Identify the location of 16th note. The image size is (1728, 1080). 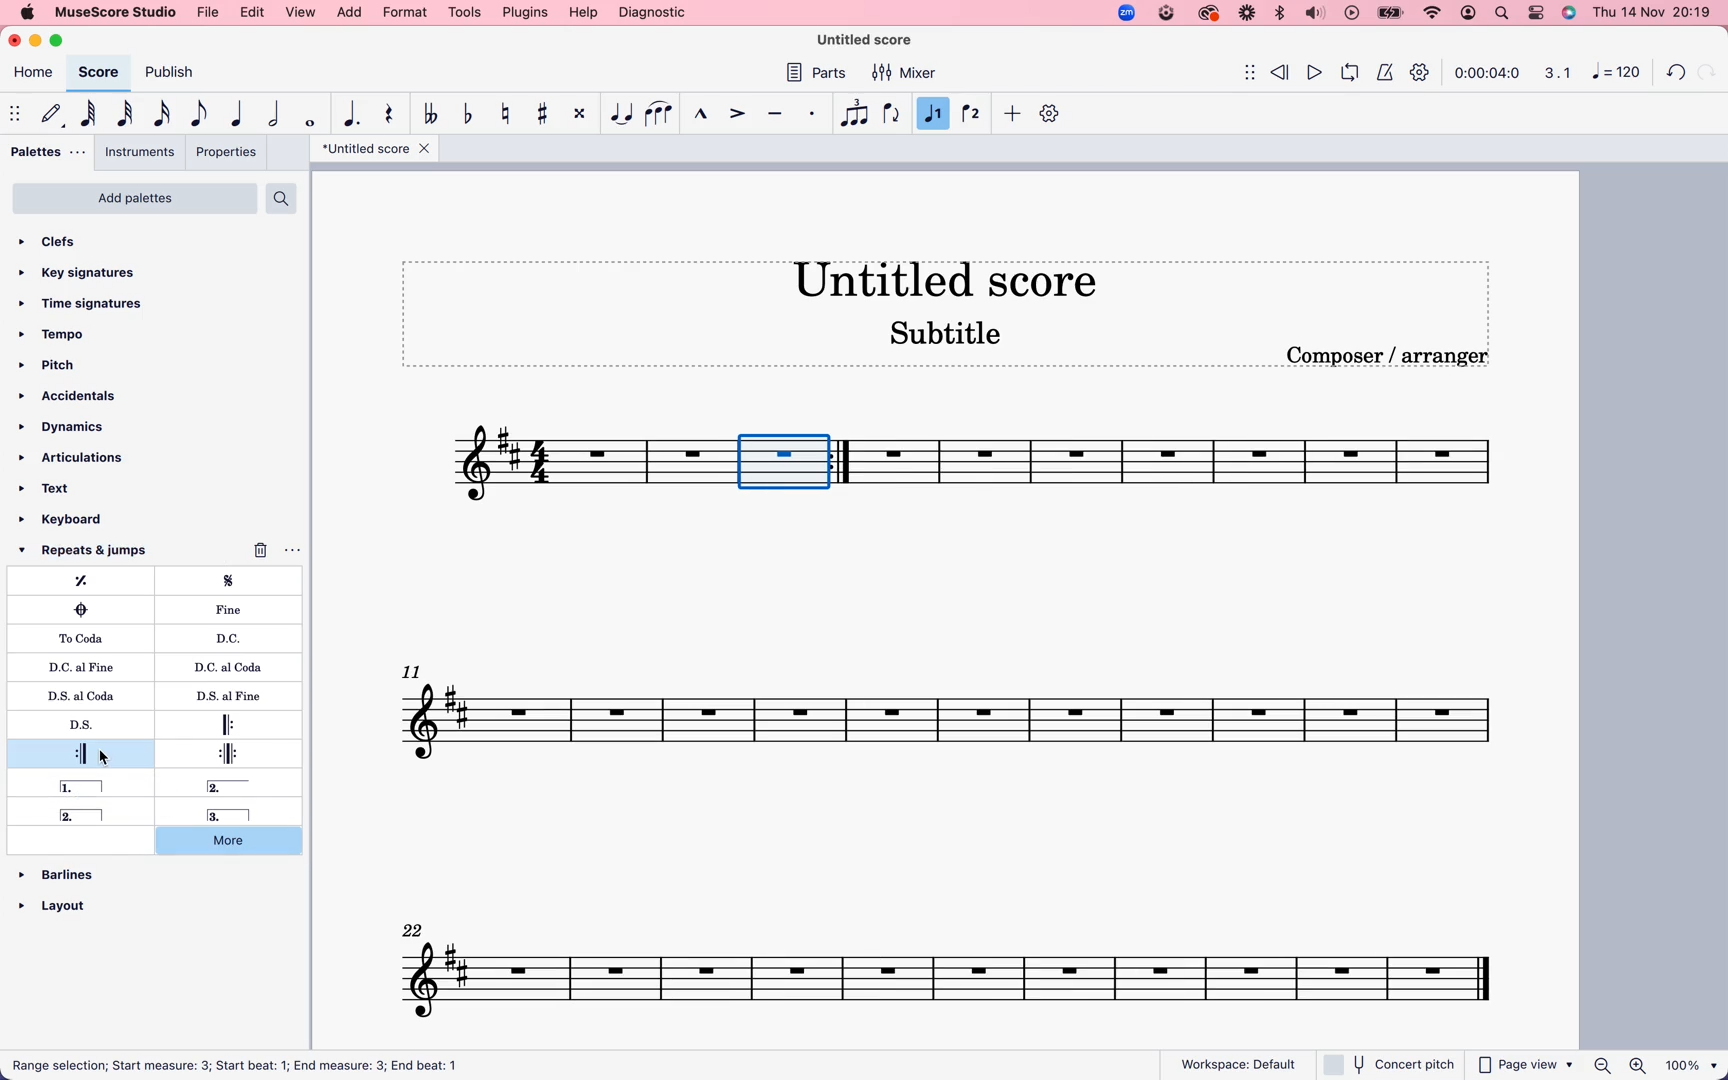
(166, 113).